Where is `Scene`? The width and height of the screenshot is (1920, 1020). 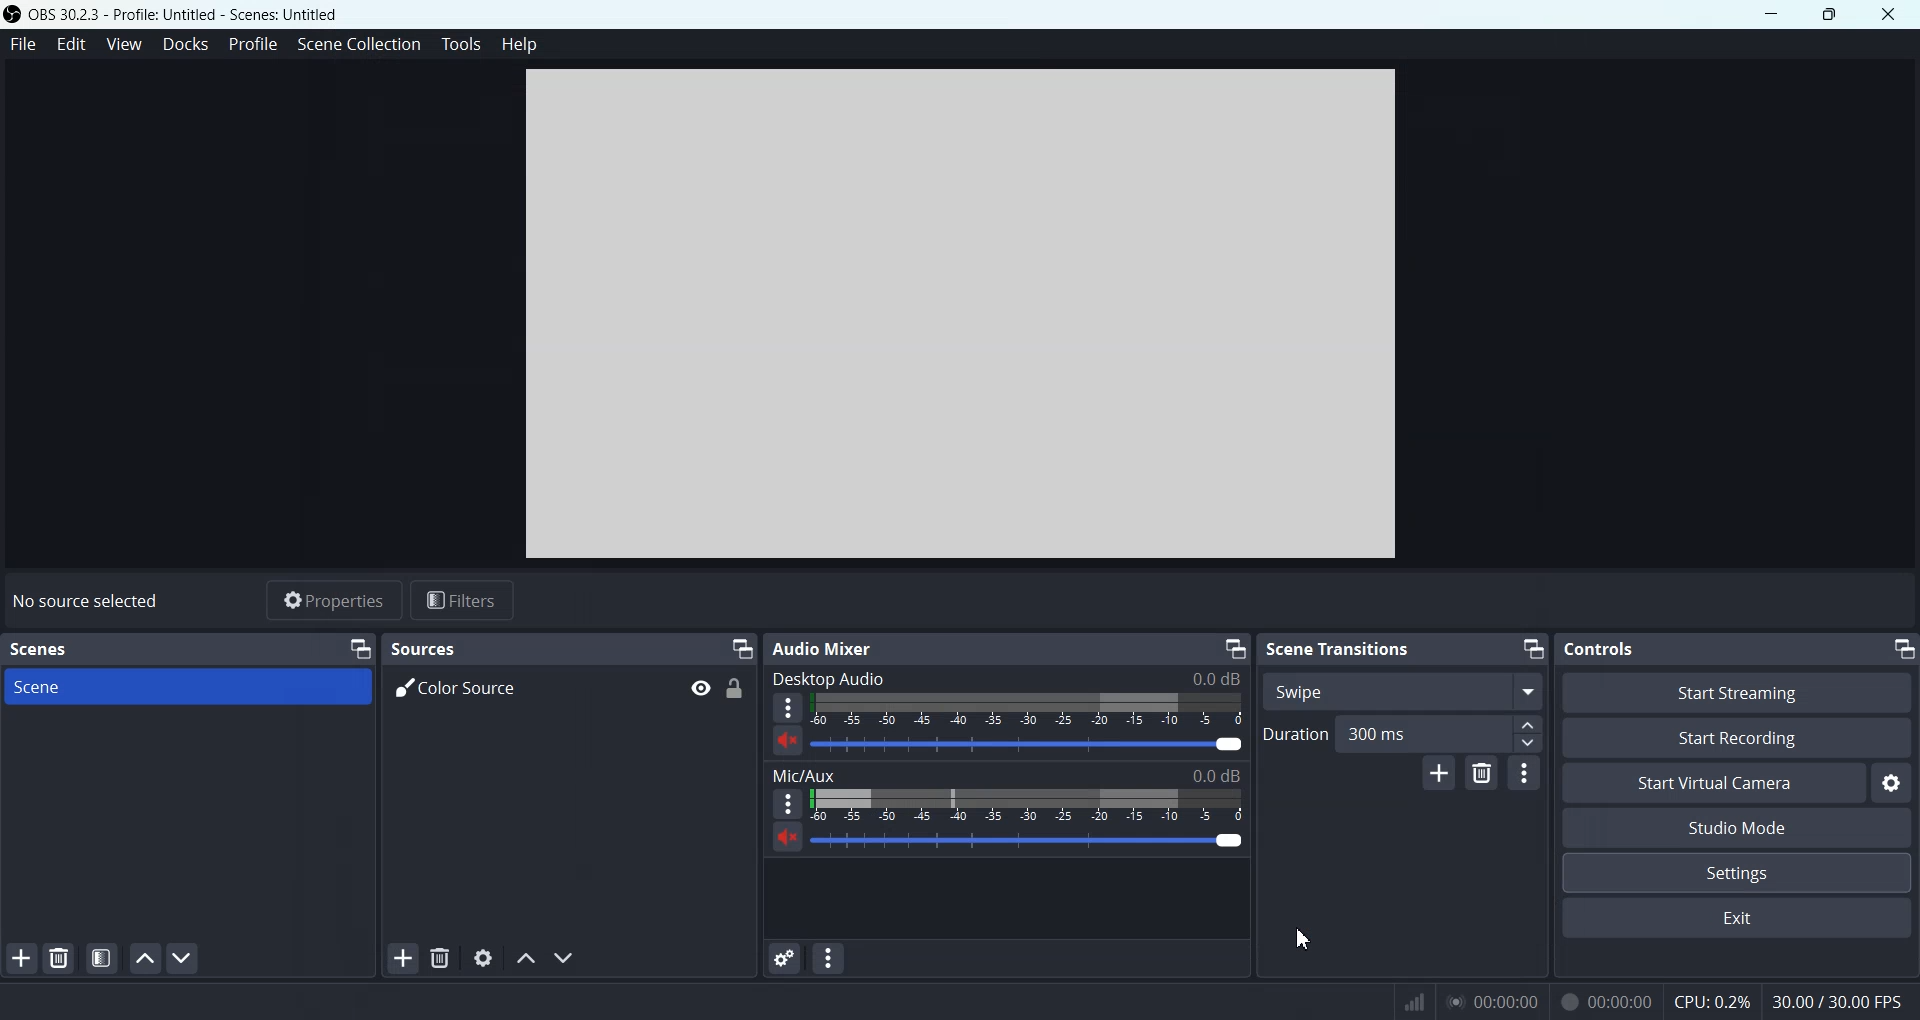 Scene is located at coordinates (190, 687).